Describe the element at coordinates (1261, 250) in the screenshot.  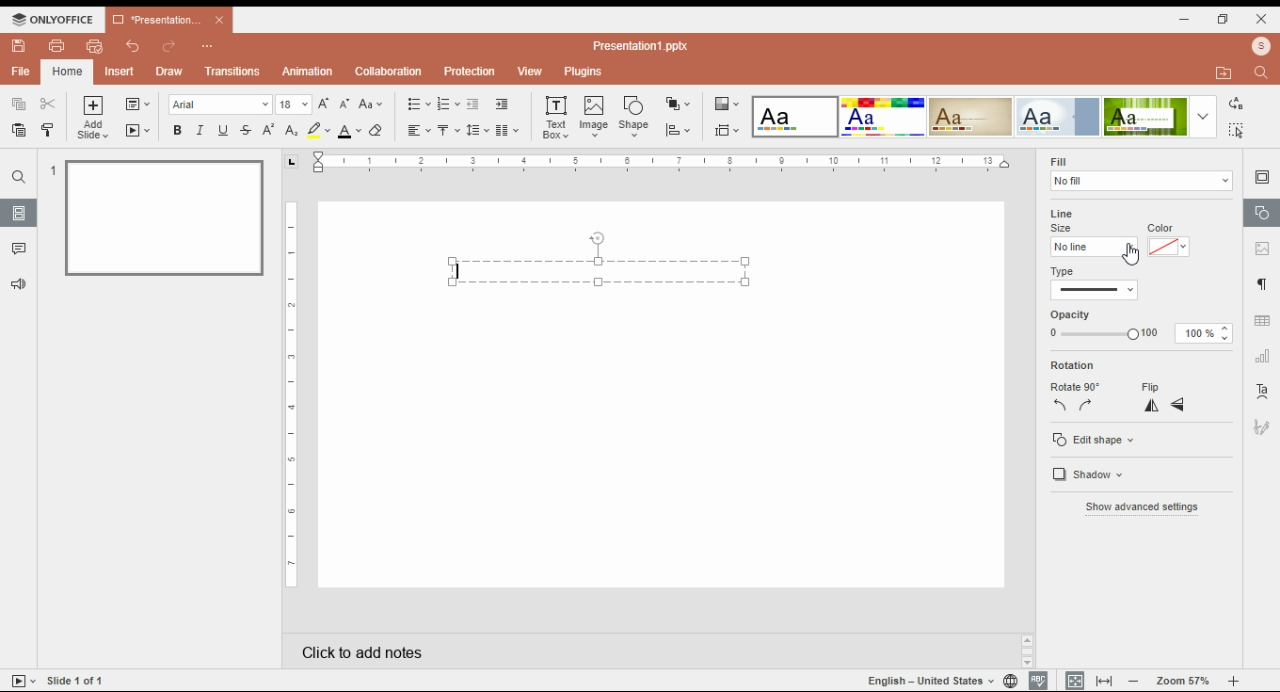
I see `image settings` at that location.